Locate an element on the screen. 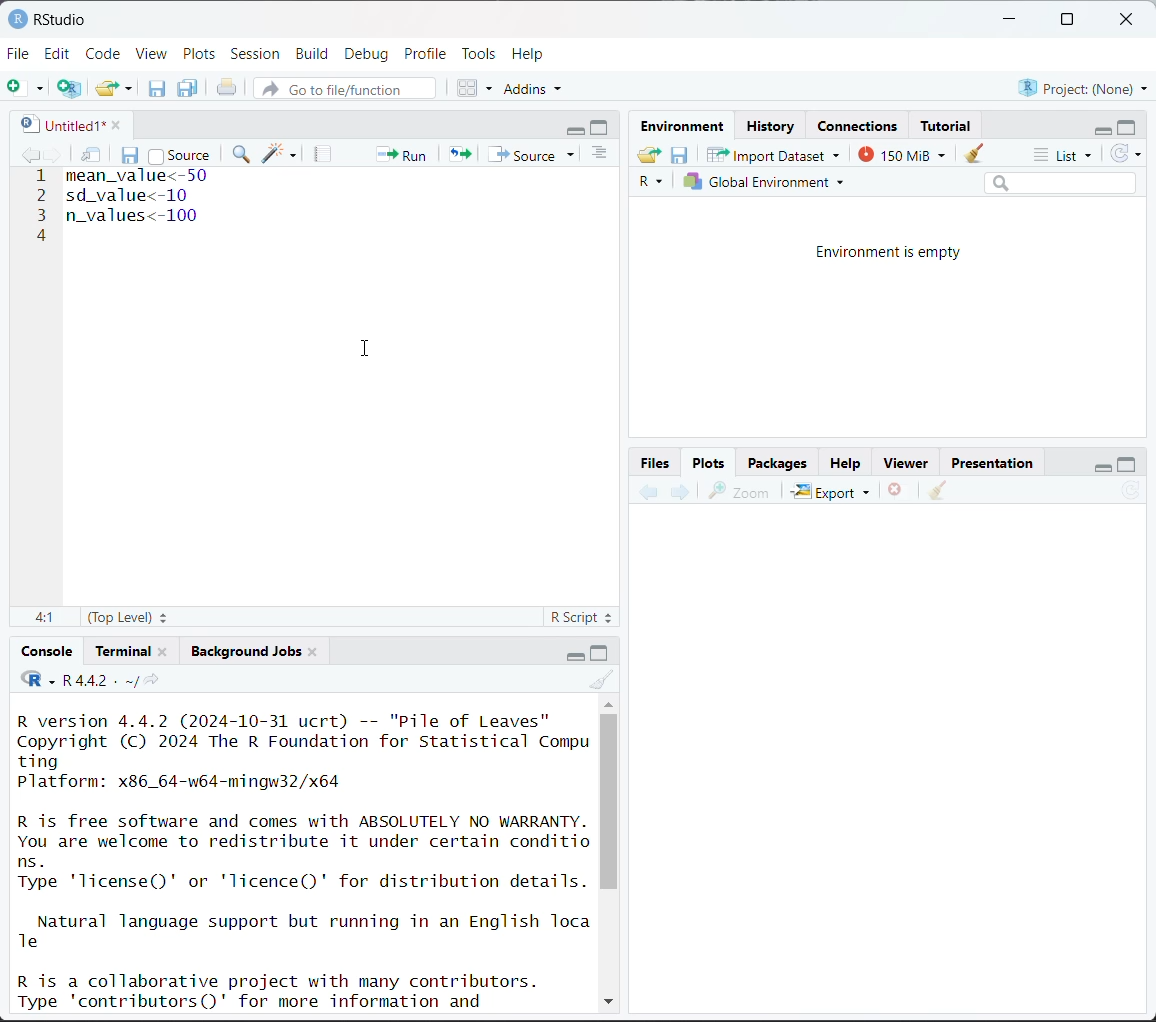 This screenshot has height=1022, width=1156. show document outline is located at coordinates (603, 155).